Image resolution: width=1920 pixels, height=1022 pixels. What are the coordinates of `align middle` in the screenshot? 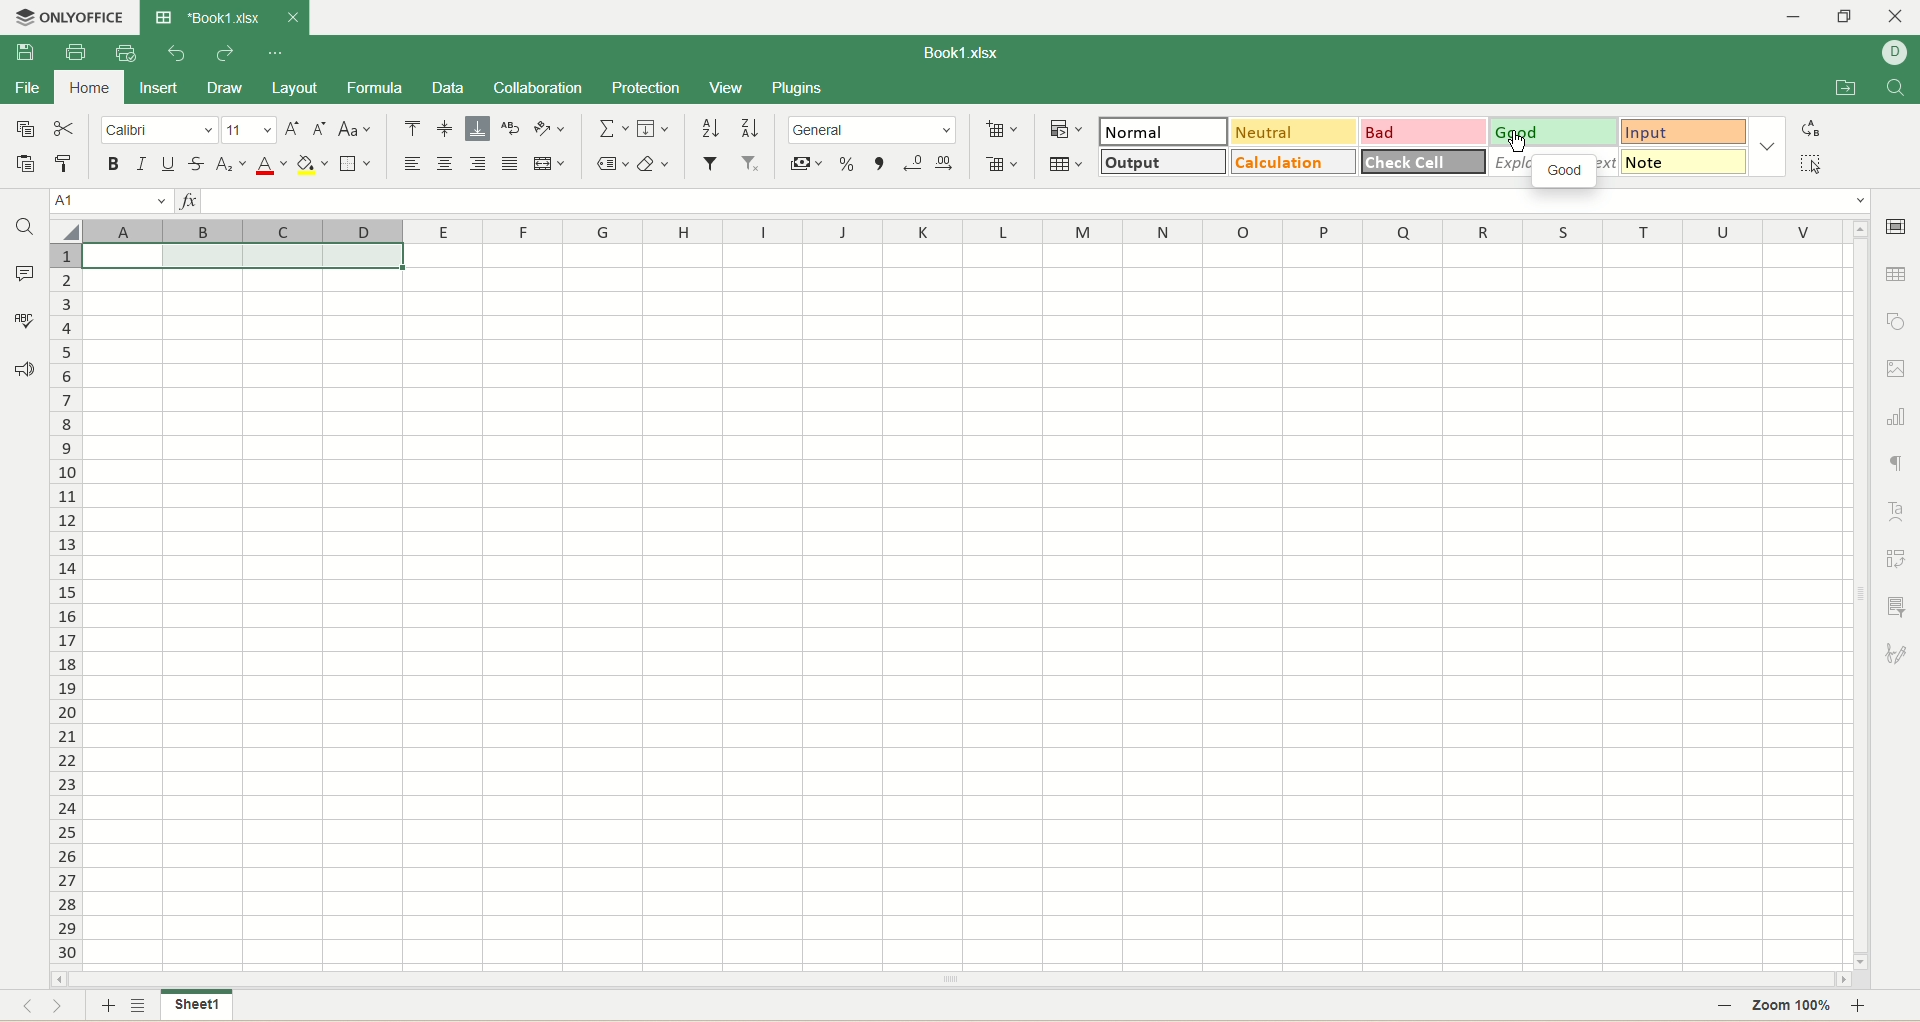 It's located at (448, 129).